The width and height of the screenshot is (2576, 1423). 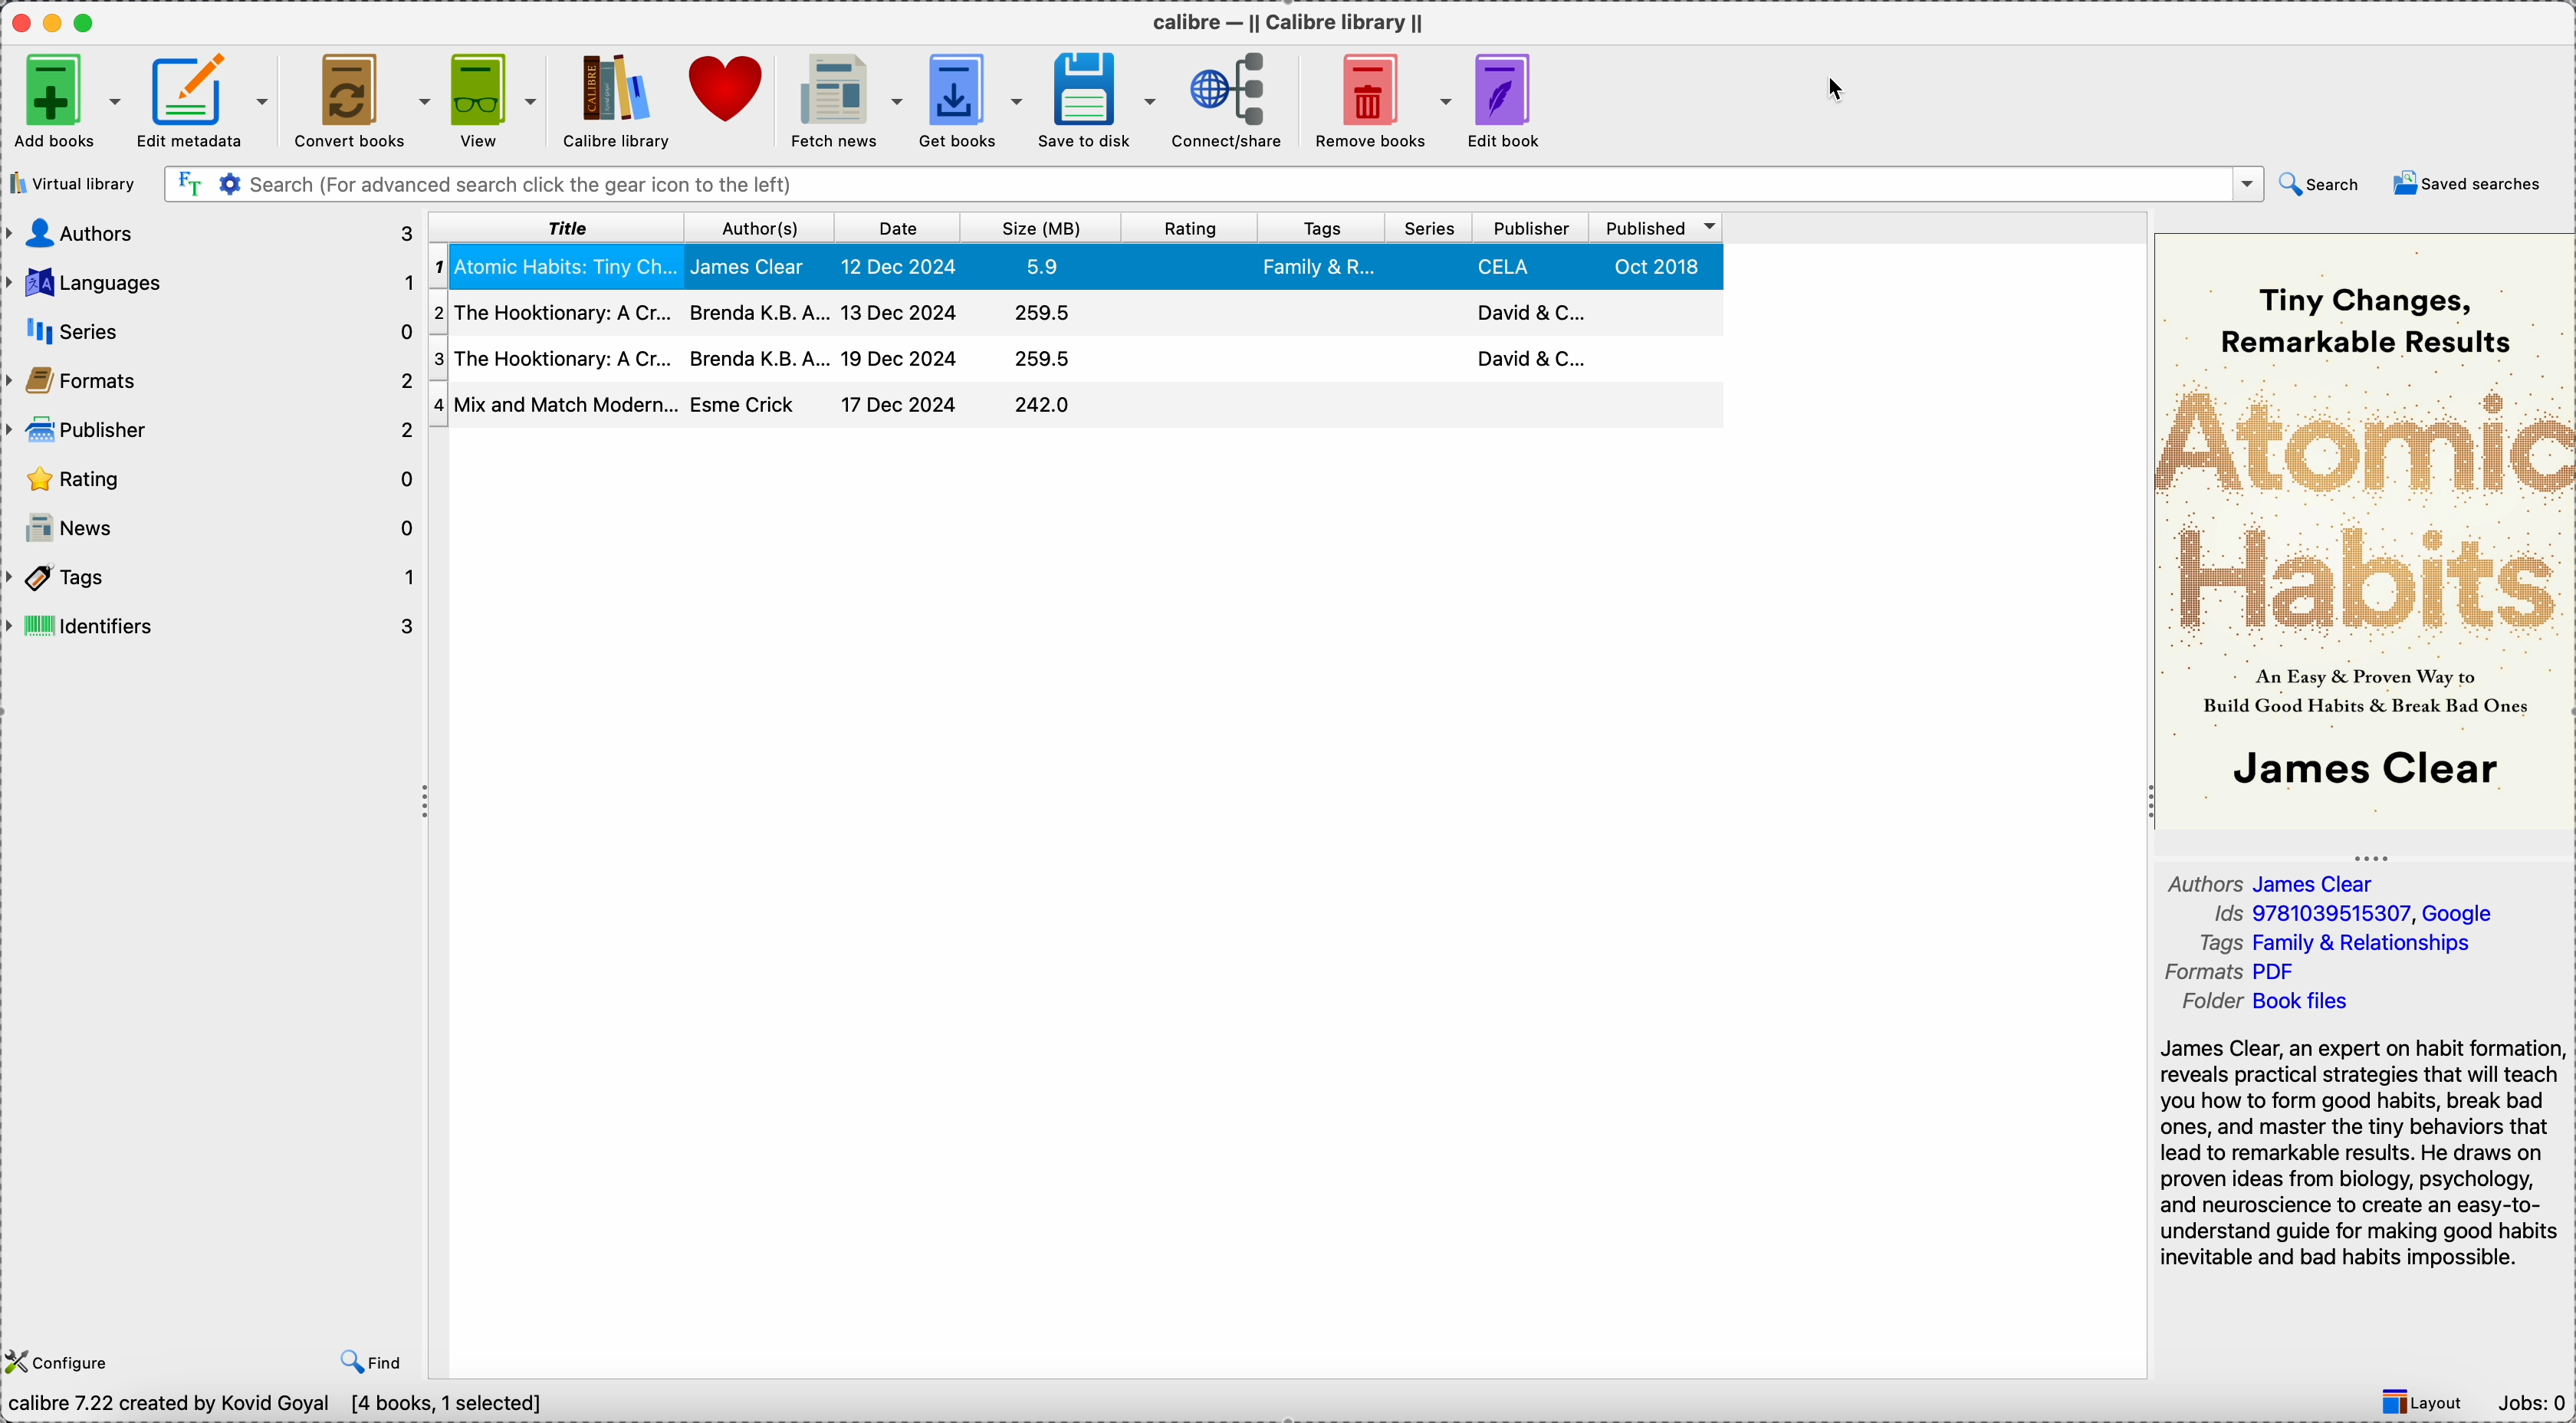 What do you see at coordinates (1837, 90) in the screenshot?
I see `cursor` at bounding box center [1837, 90].